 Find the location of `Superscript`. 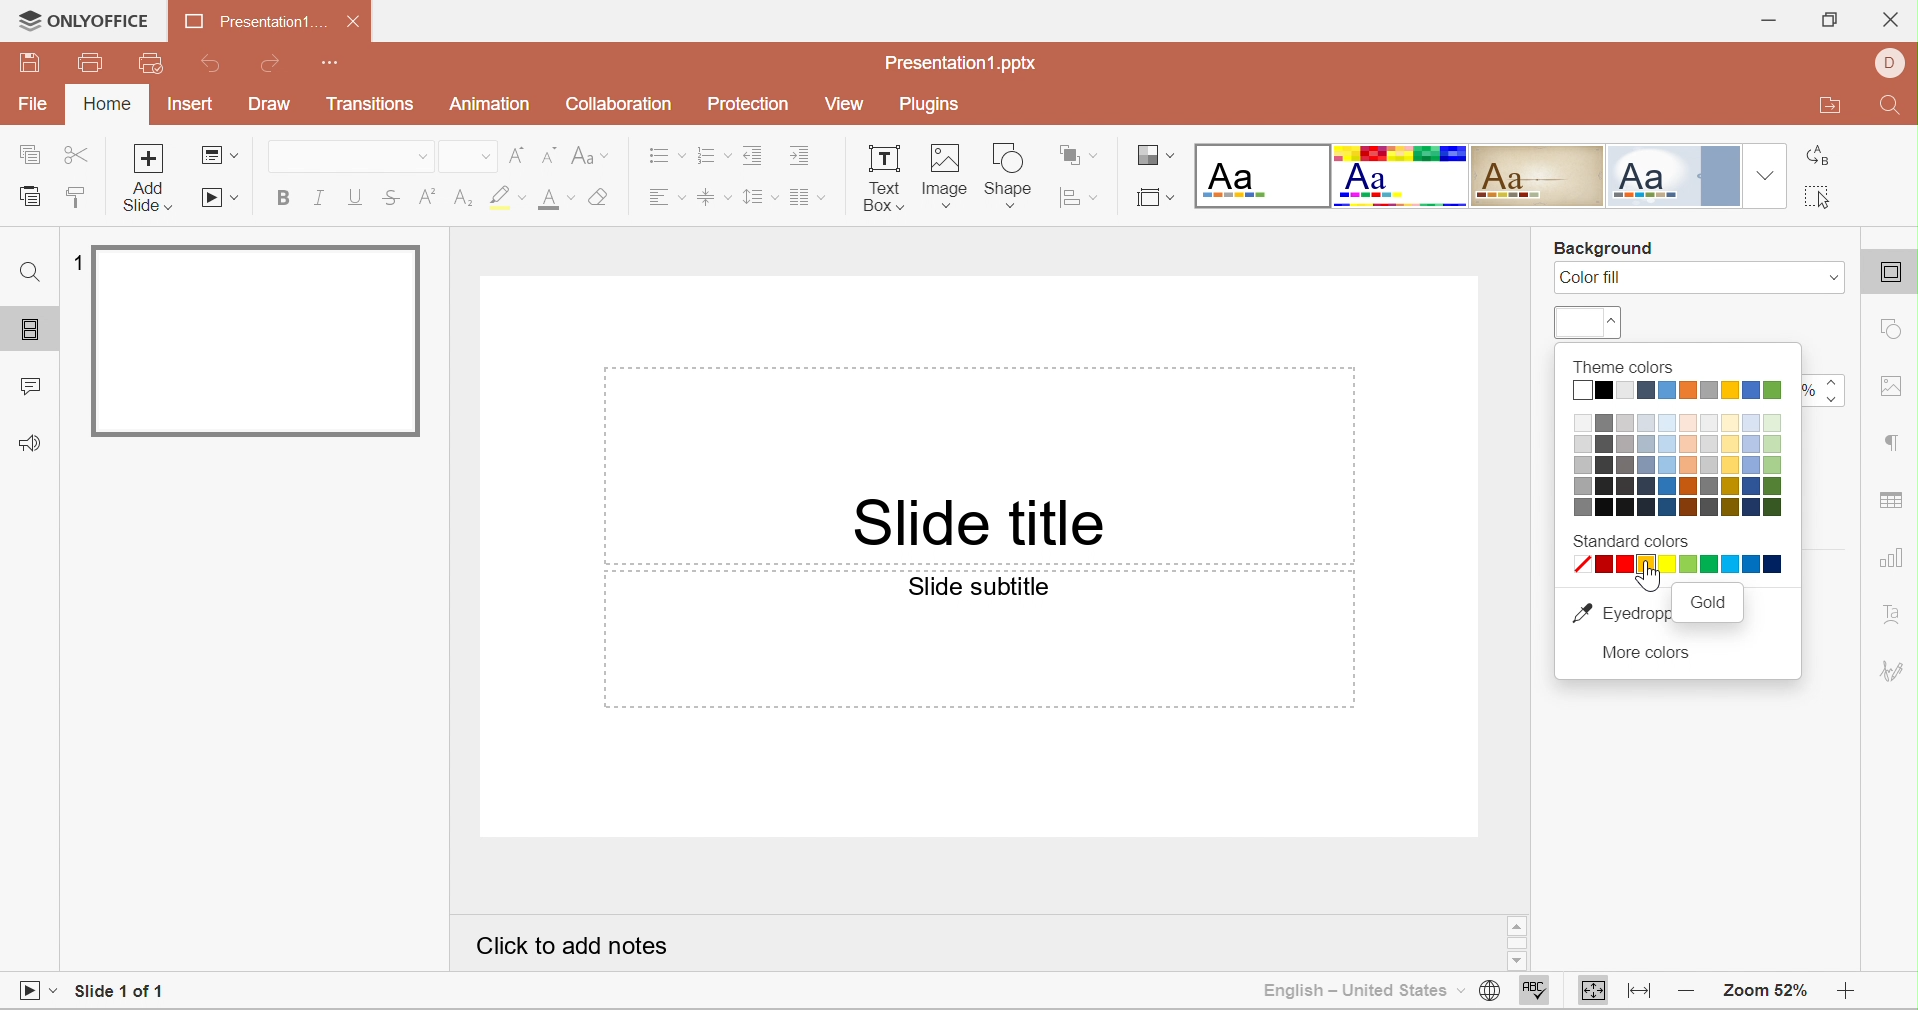

Superscript is located at coordinates (427, 198).